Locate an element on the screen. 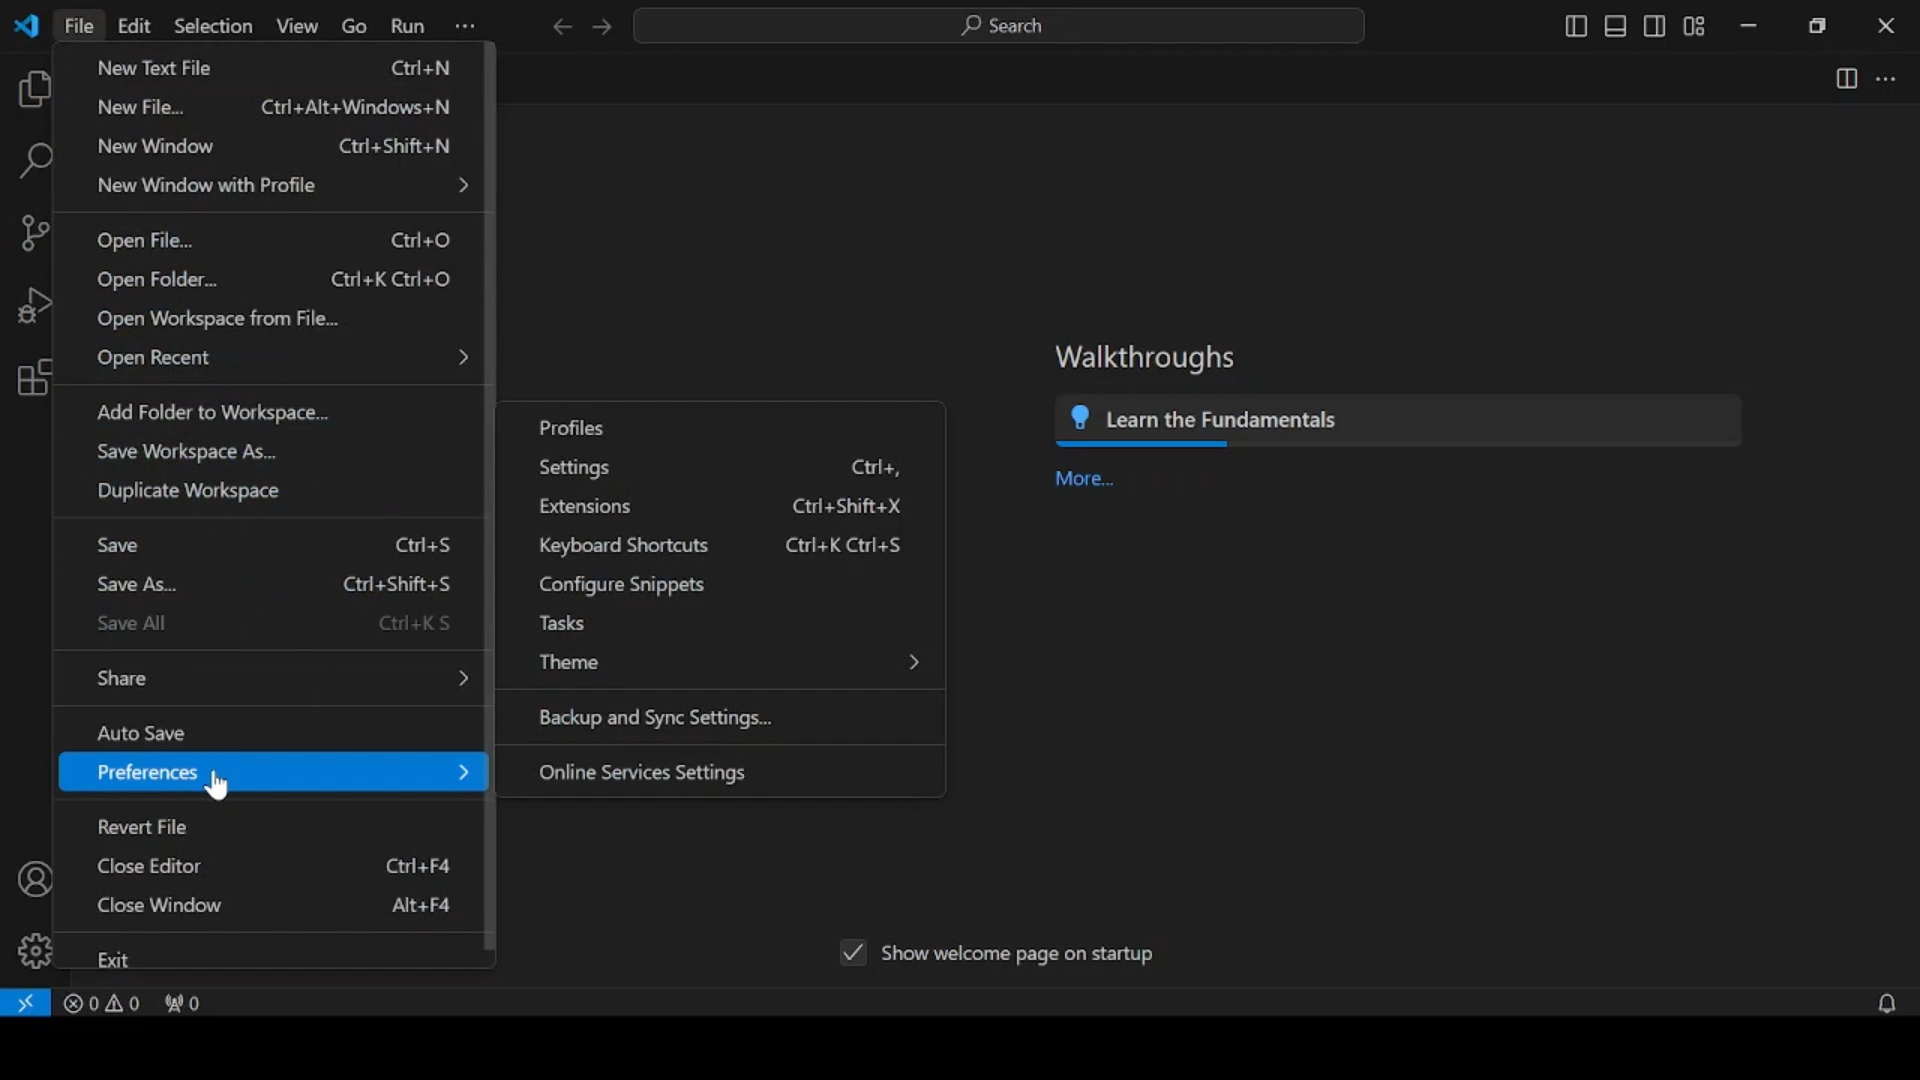  share menu is located at coordinates (283, 679).